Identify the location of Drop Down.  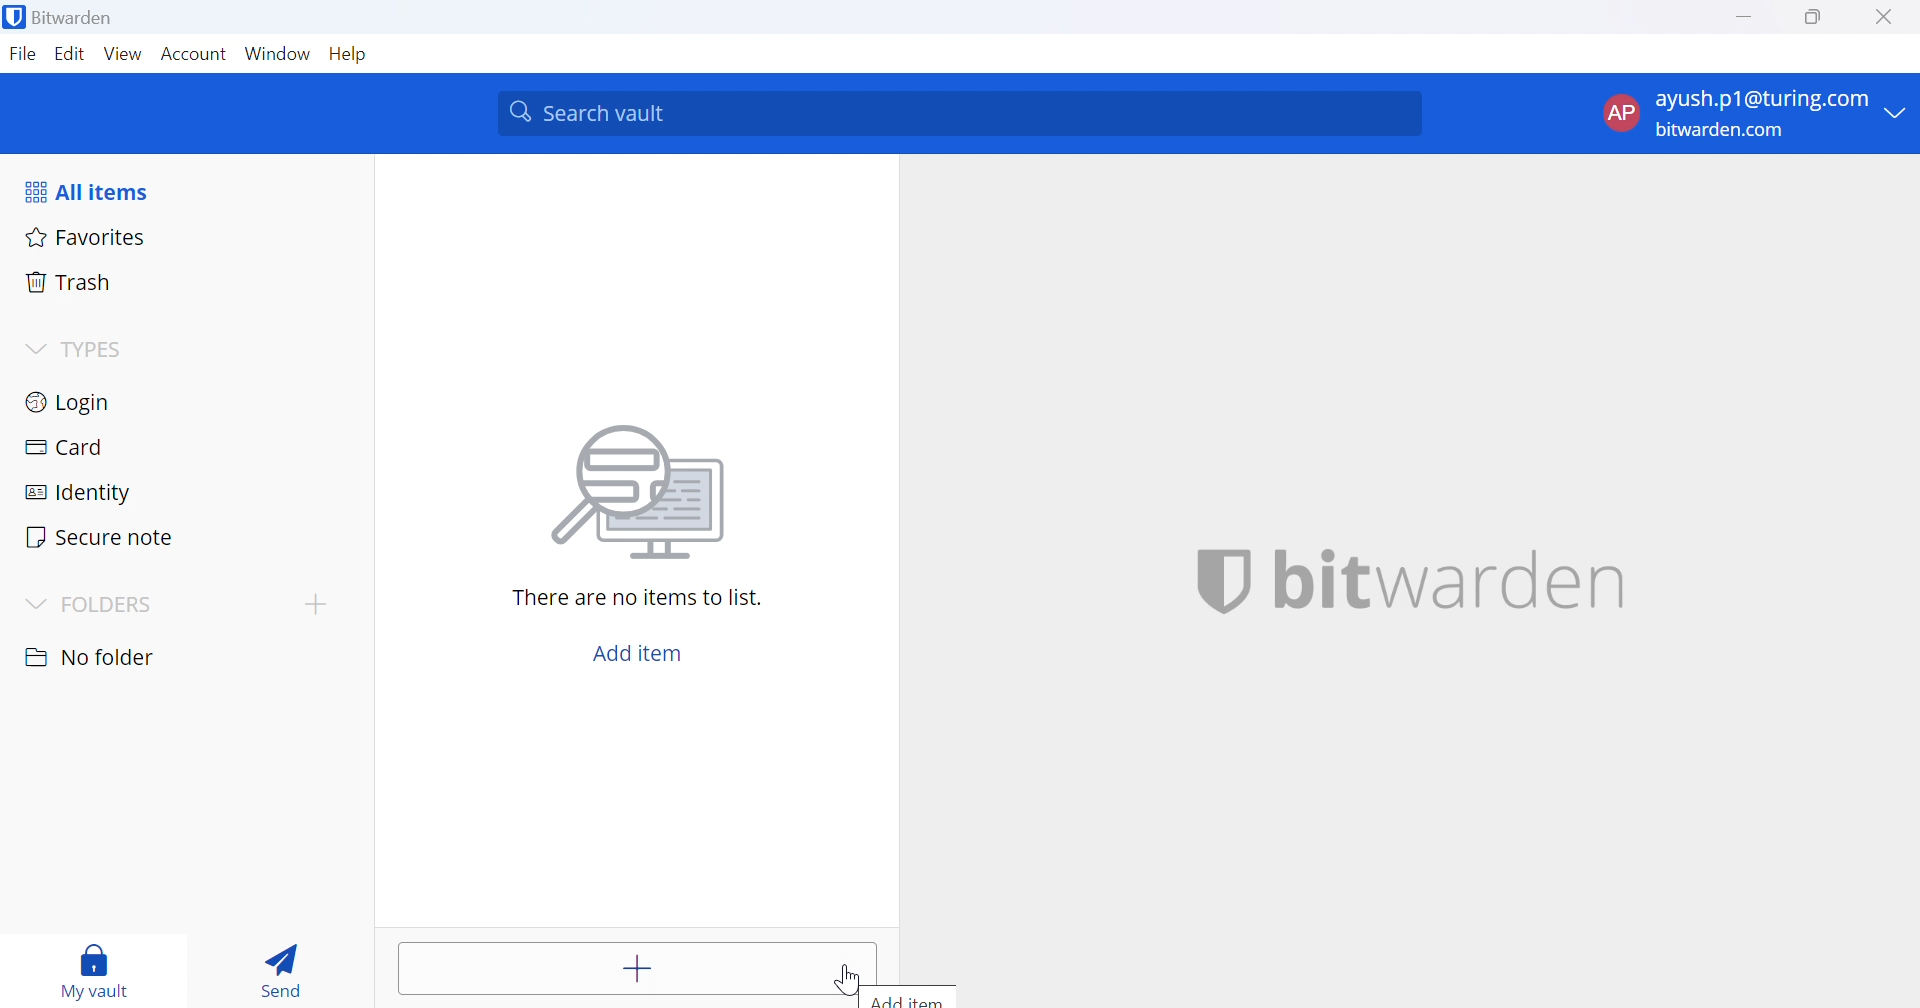
(37, 603).